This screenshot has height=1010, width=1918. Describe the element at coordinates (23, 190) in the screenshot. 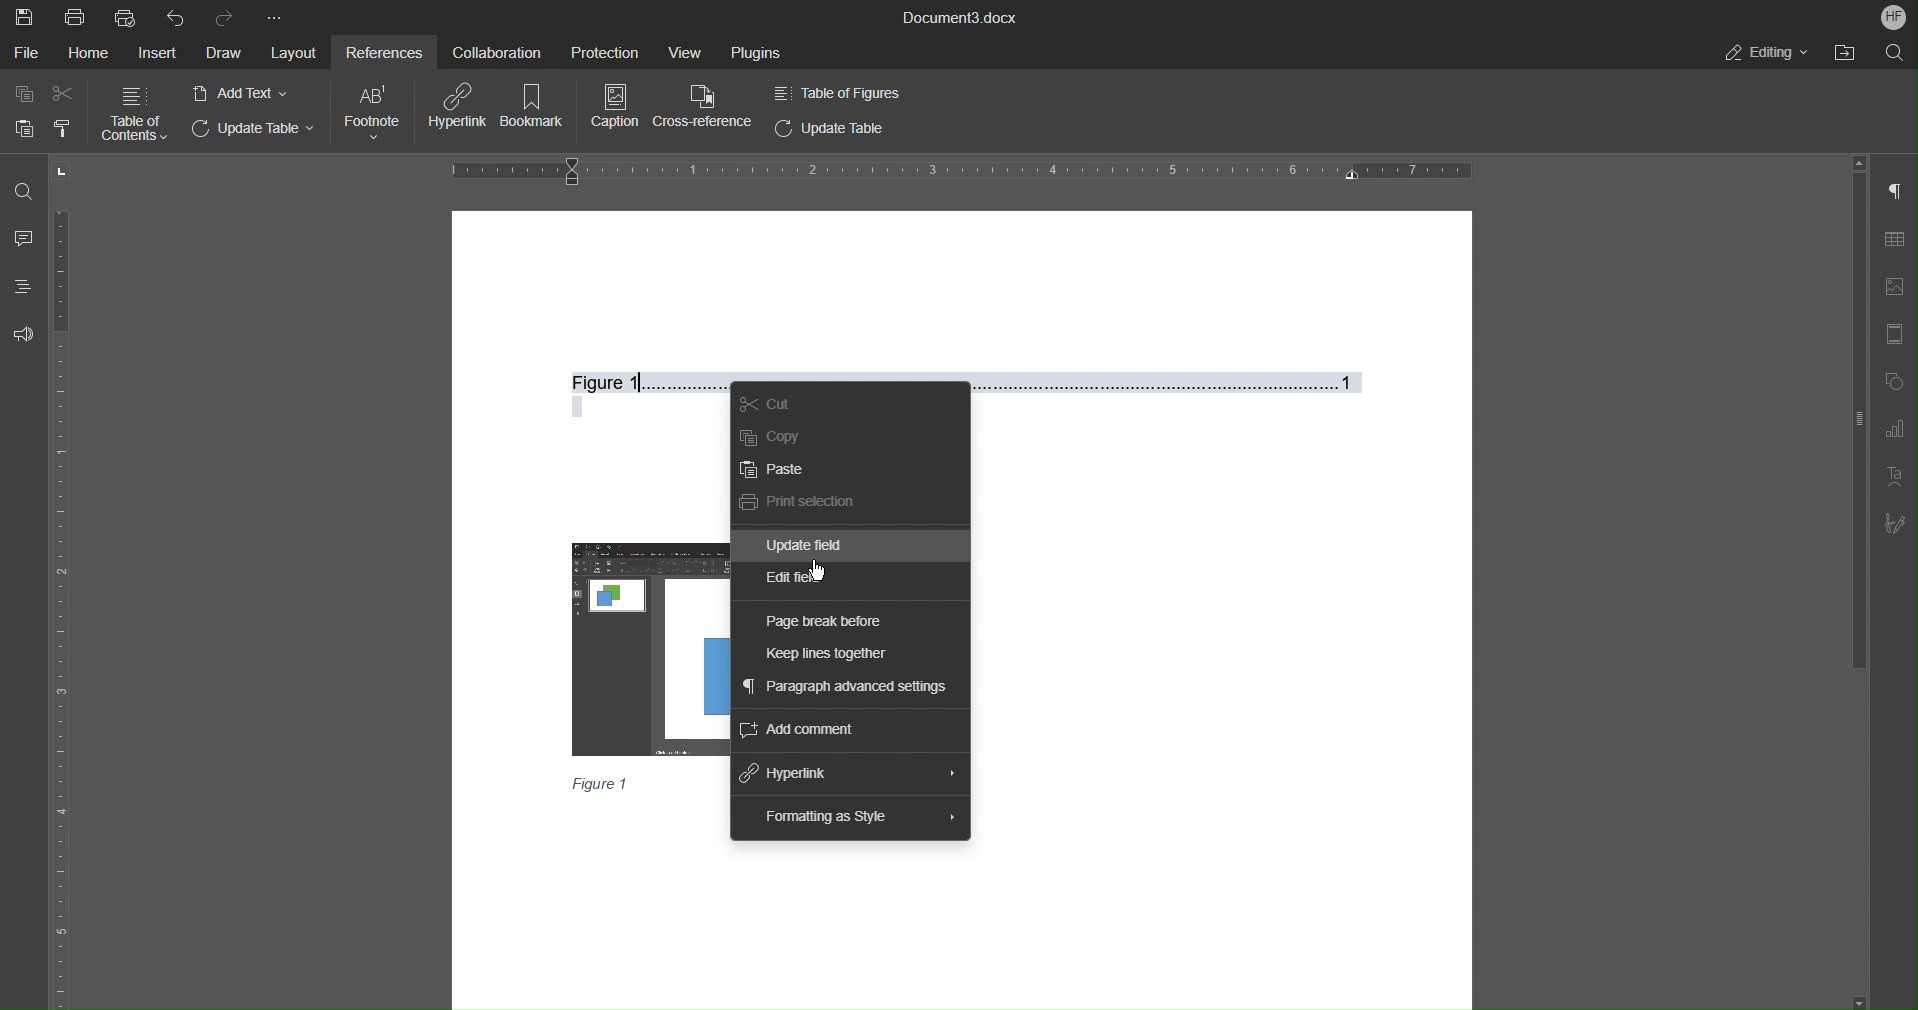

I see `Find` at that location.